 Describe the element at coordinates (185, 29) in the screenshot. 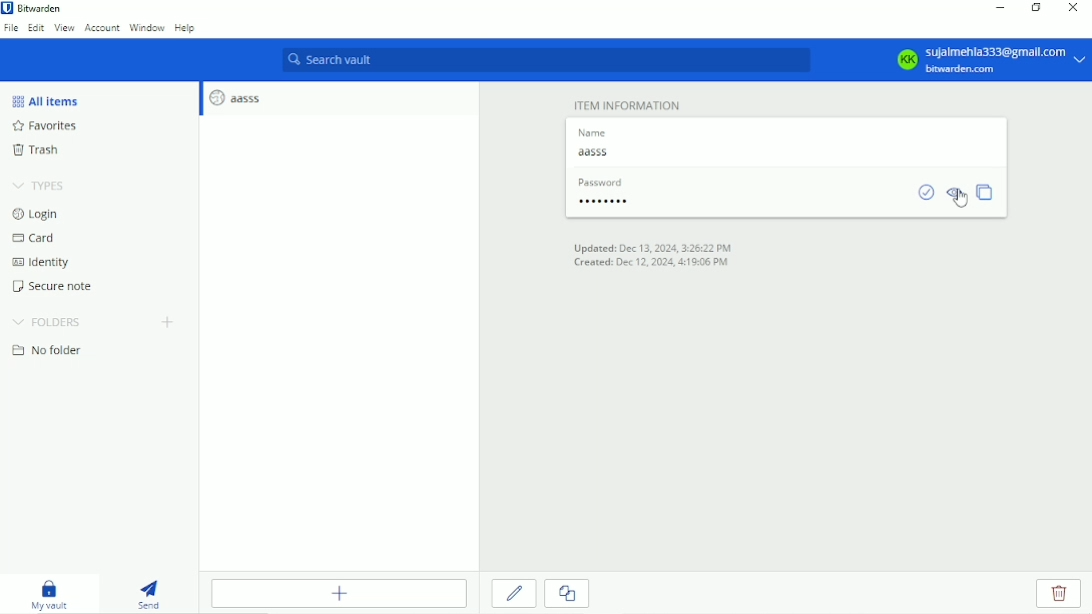

I see `Help` at that location.